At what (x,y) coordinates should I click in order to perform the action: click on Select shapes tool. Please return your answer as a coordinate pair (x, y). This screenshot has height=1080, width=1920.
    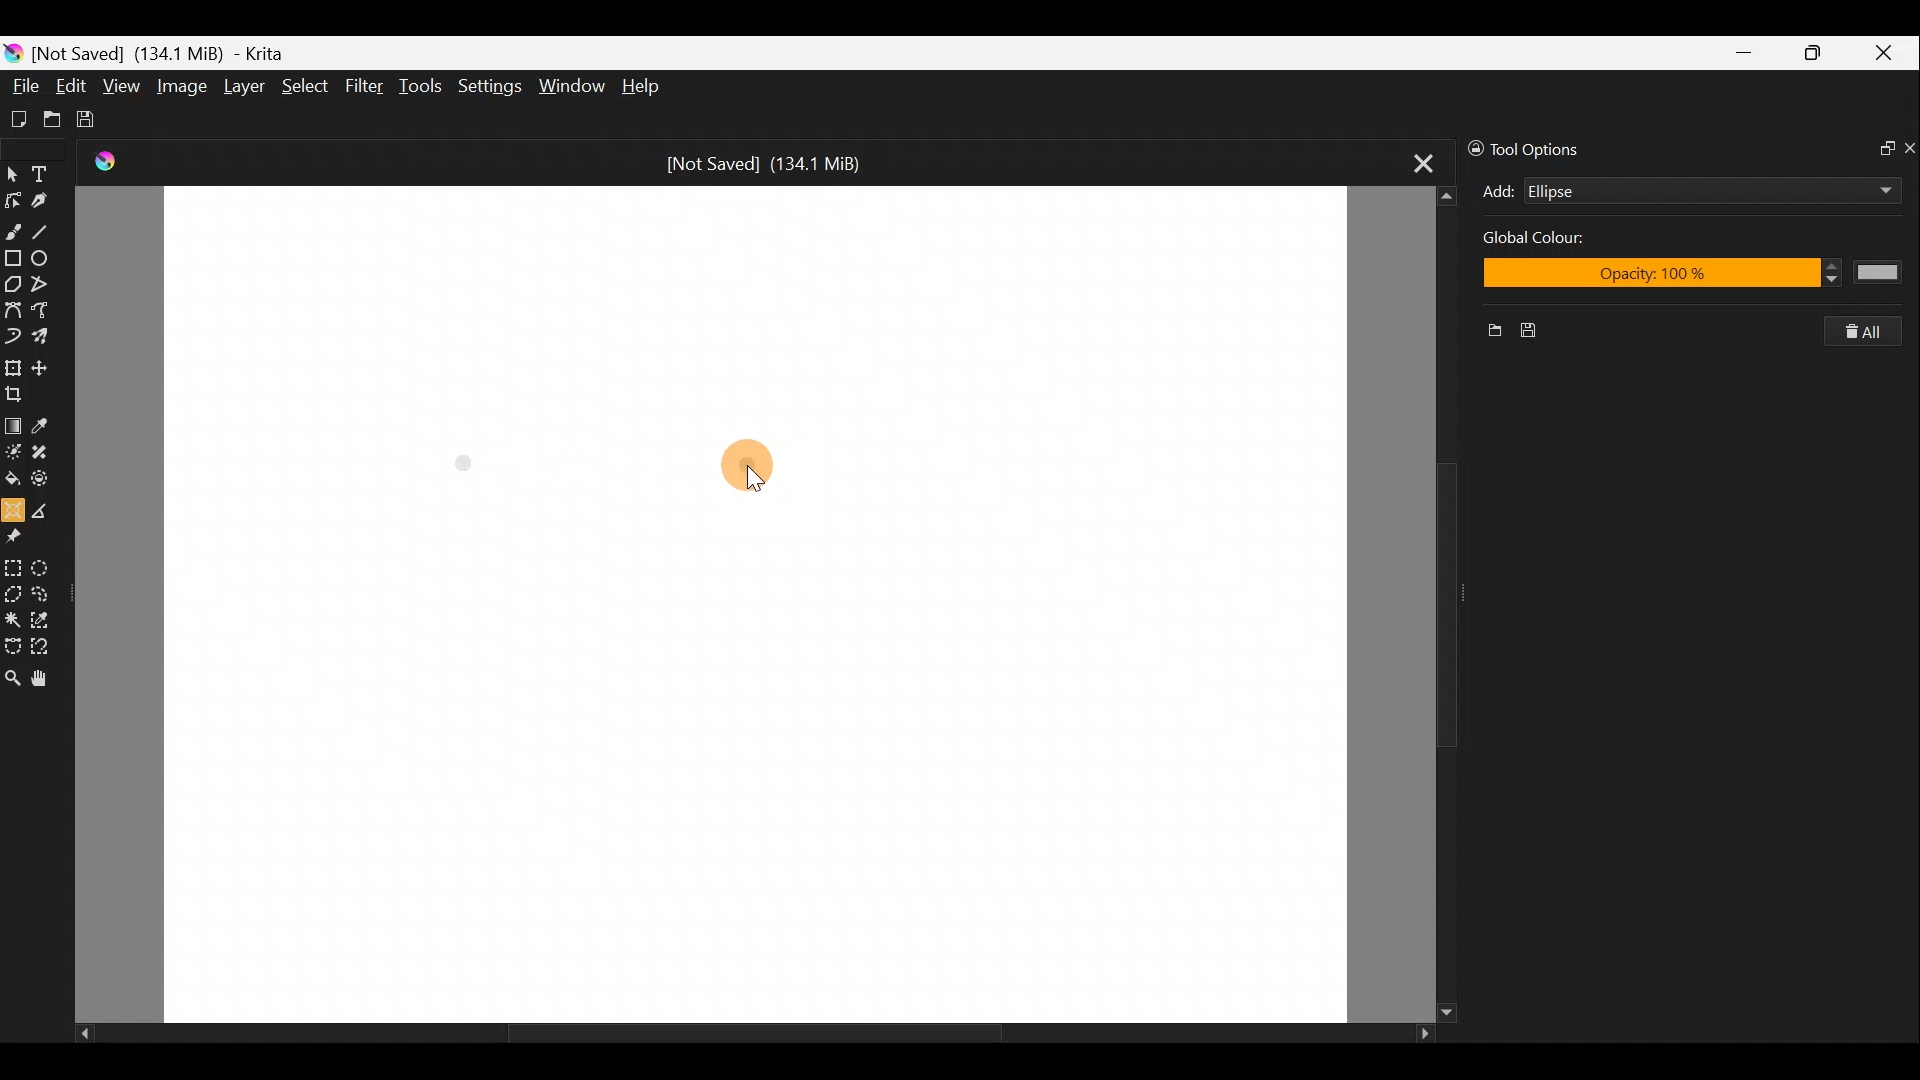
    Looking at the image, I should click on (13, 170).